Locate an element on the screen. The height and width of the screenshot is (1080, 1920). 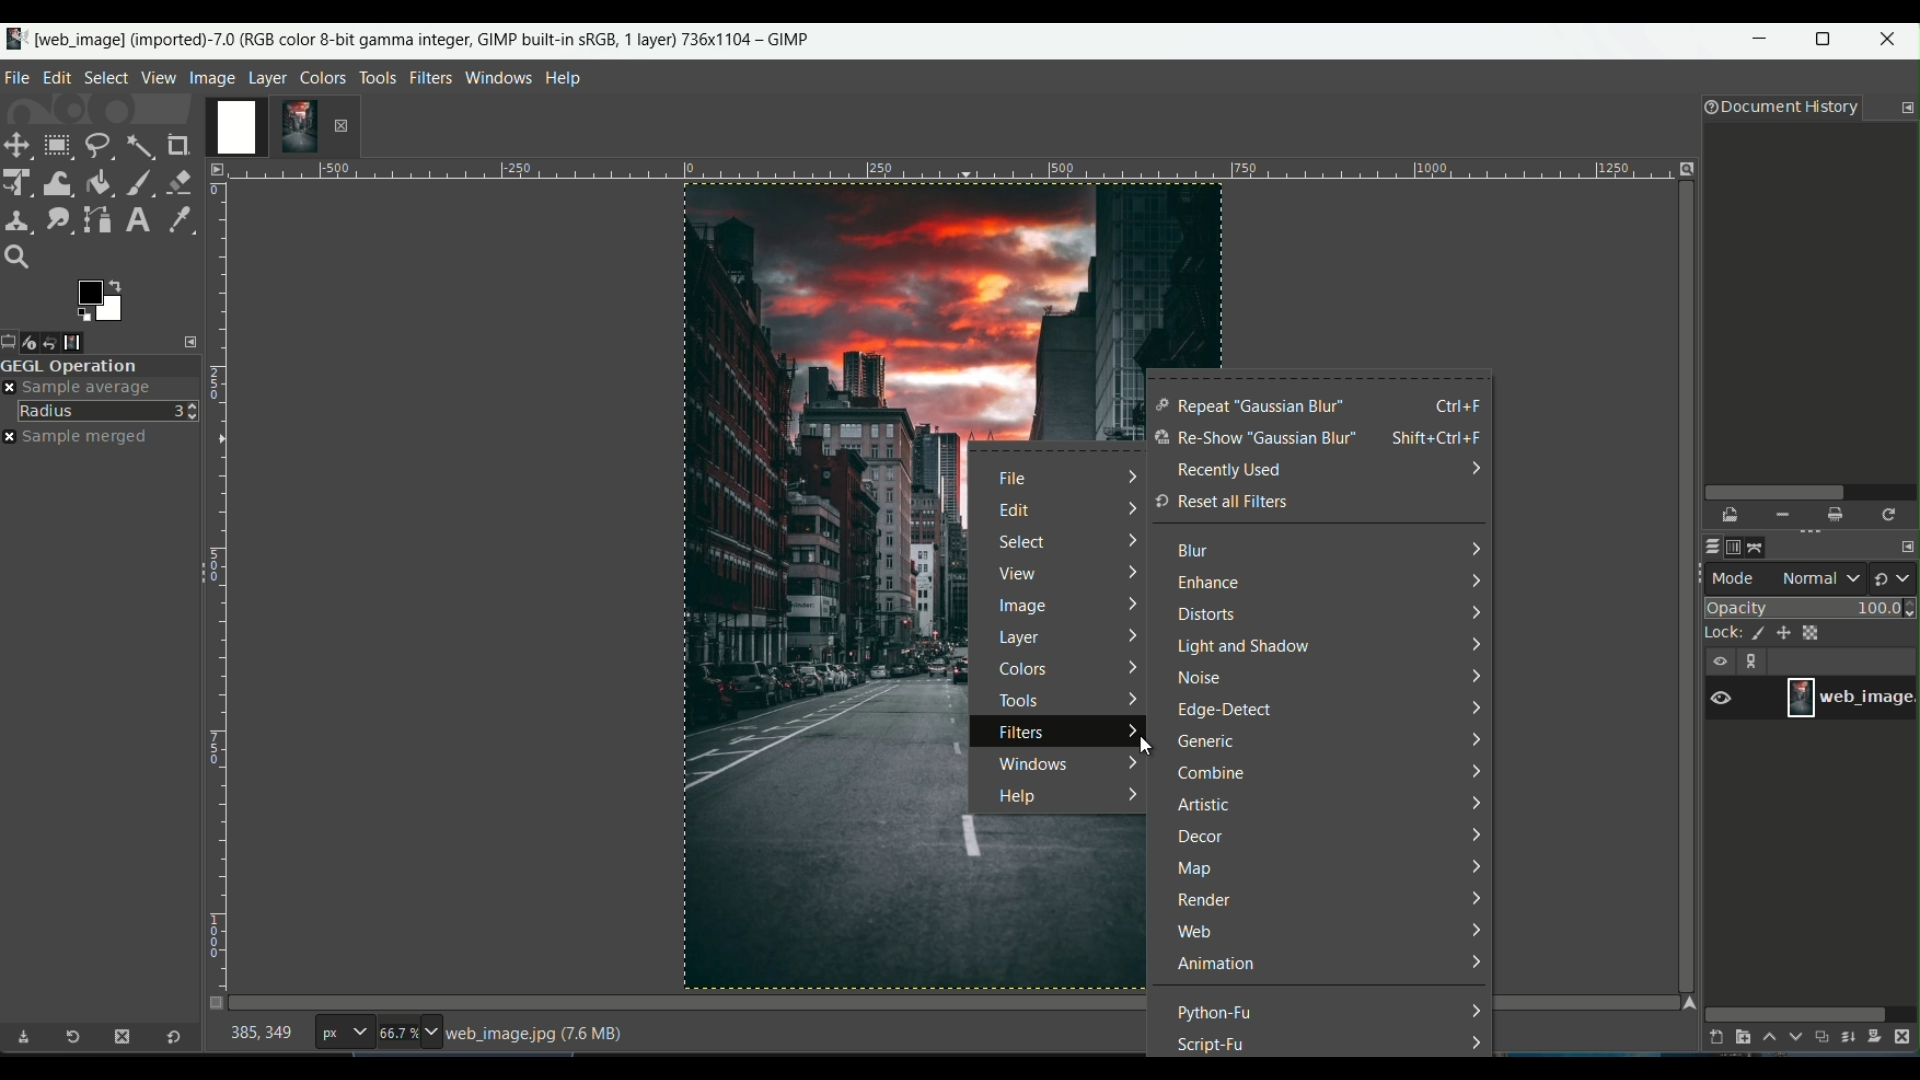
undo is located at coordinates (62, 341).